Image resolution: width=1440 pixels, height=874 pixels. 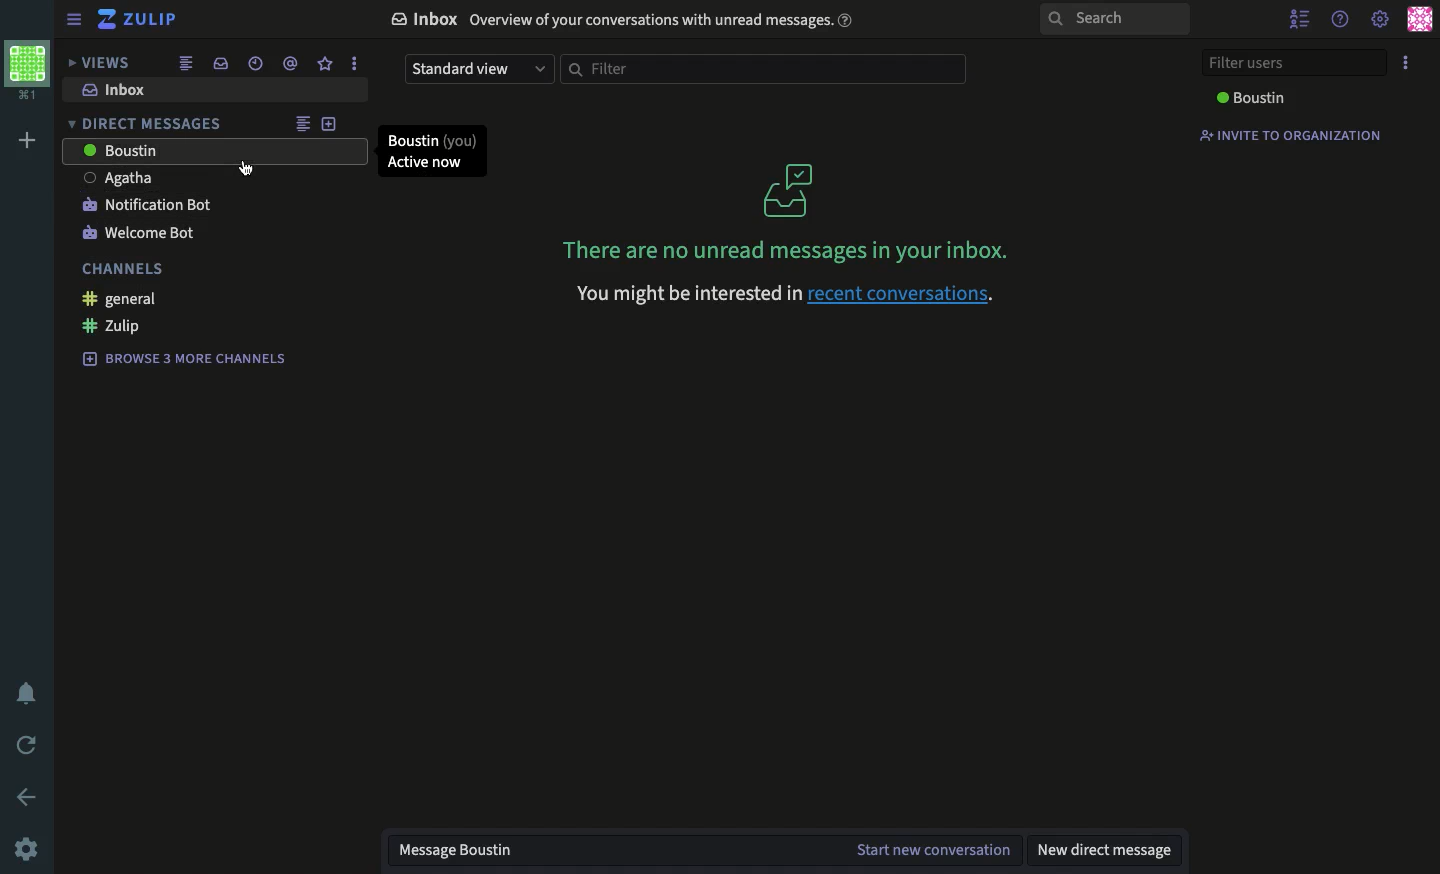 I want to click on options, so click(x=1406, y=63).